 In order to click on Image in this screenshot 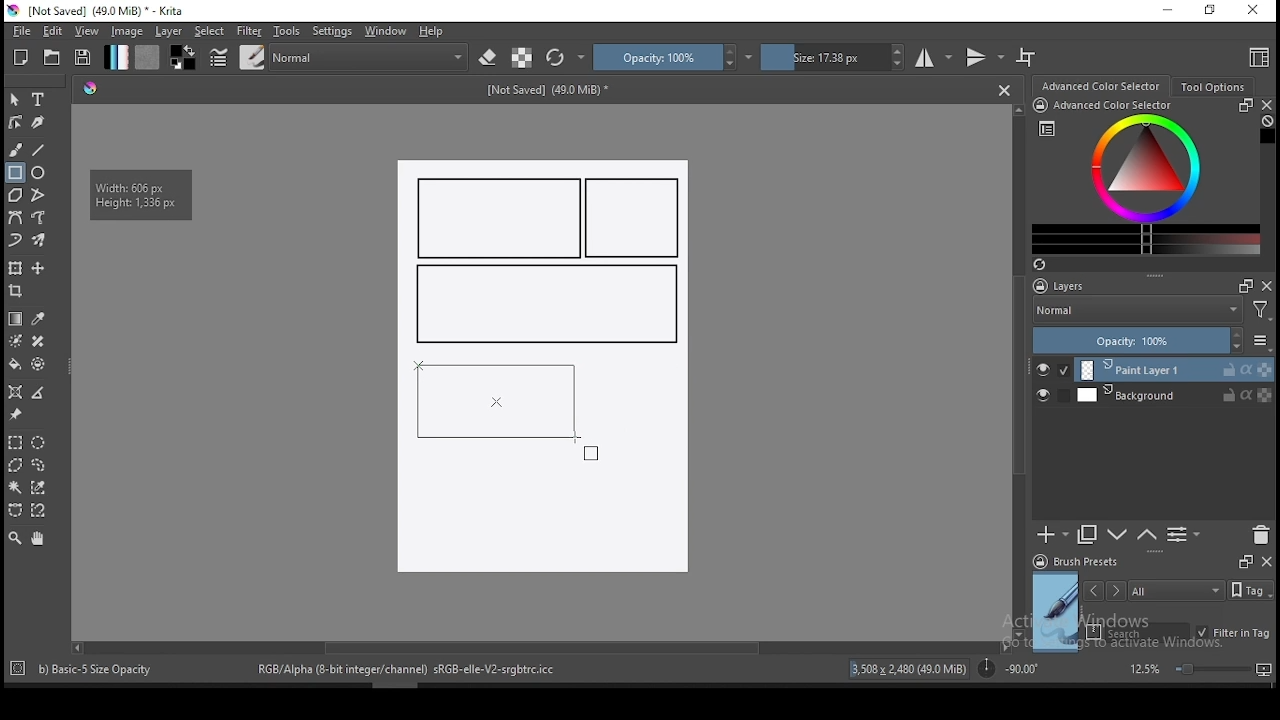, I will do `click(541, 515)`.